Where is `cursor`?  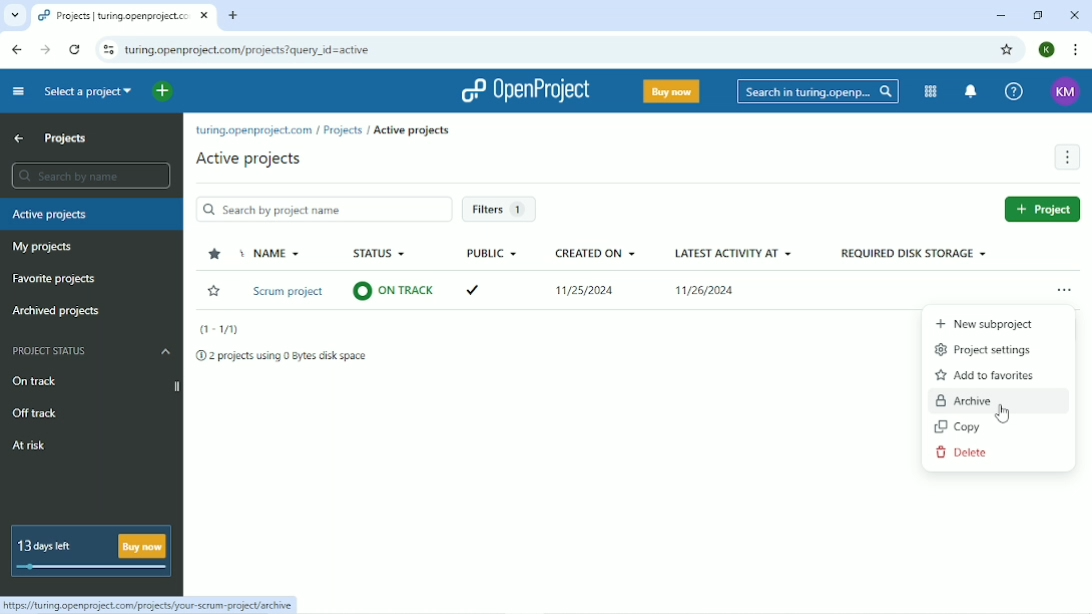 cursor is located at coordinates (1007, 414).